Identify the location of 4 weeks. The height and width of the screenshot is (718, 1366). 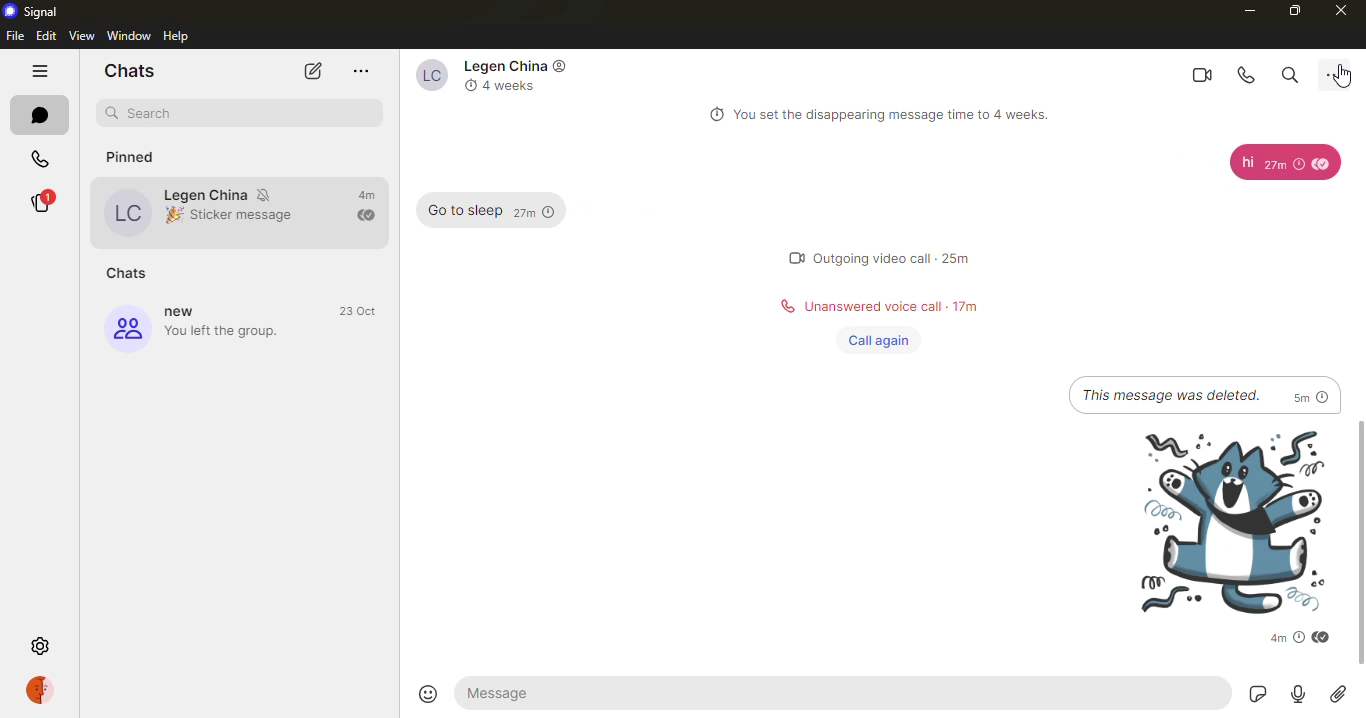
(516, 86).